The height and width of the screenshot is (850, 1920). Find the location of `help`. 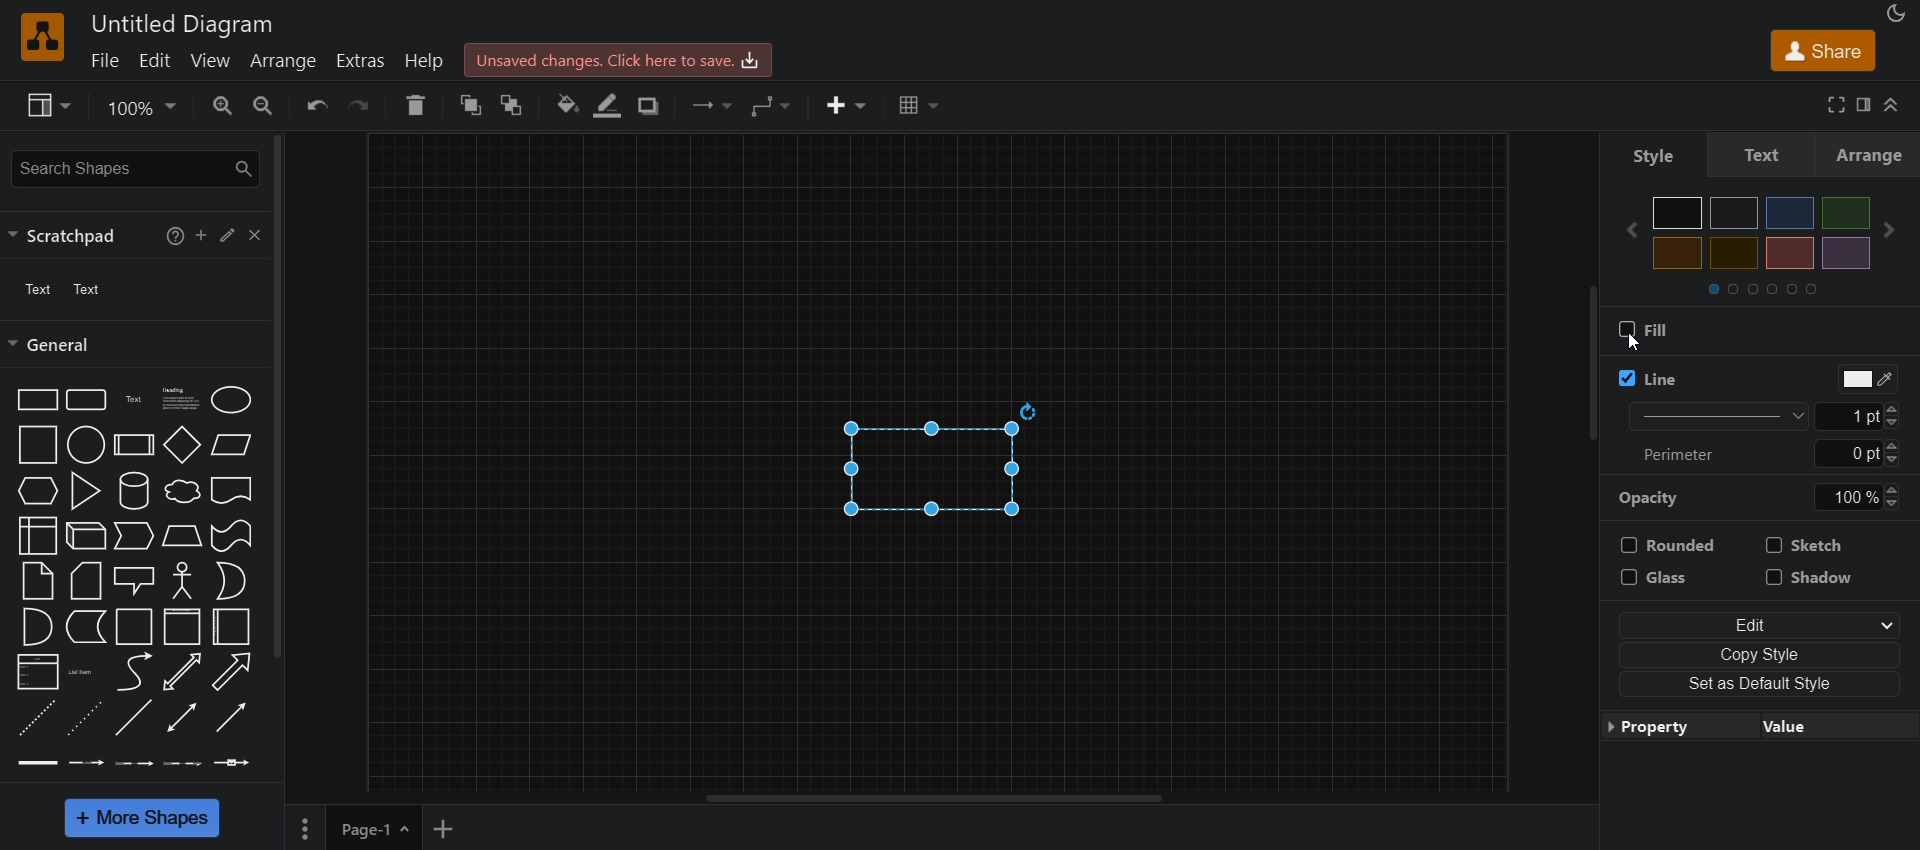

help is located at coordinates (414, 106).